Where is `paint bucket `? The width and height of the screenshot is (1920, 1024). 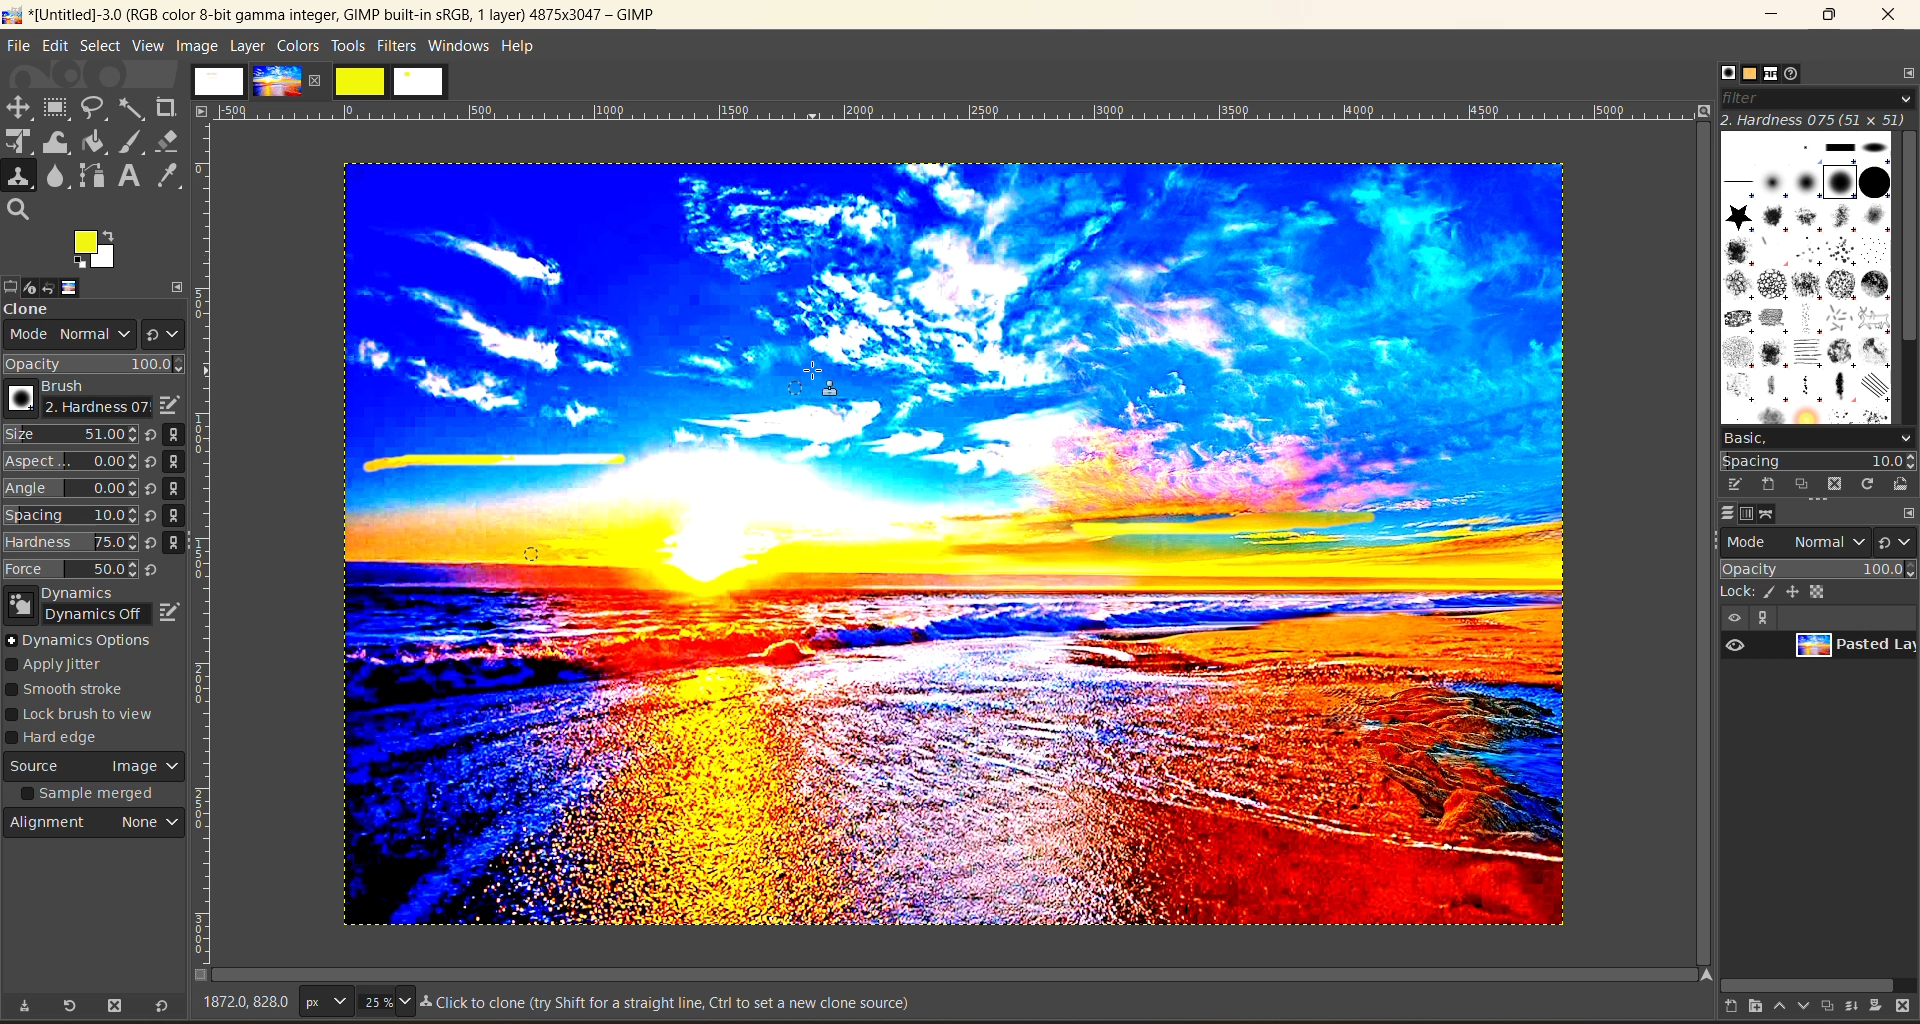
paint bucket  is located at coordinates (100, 143).